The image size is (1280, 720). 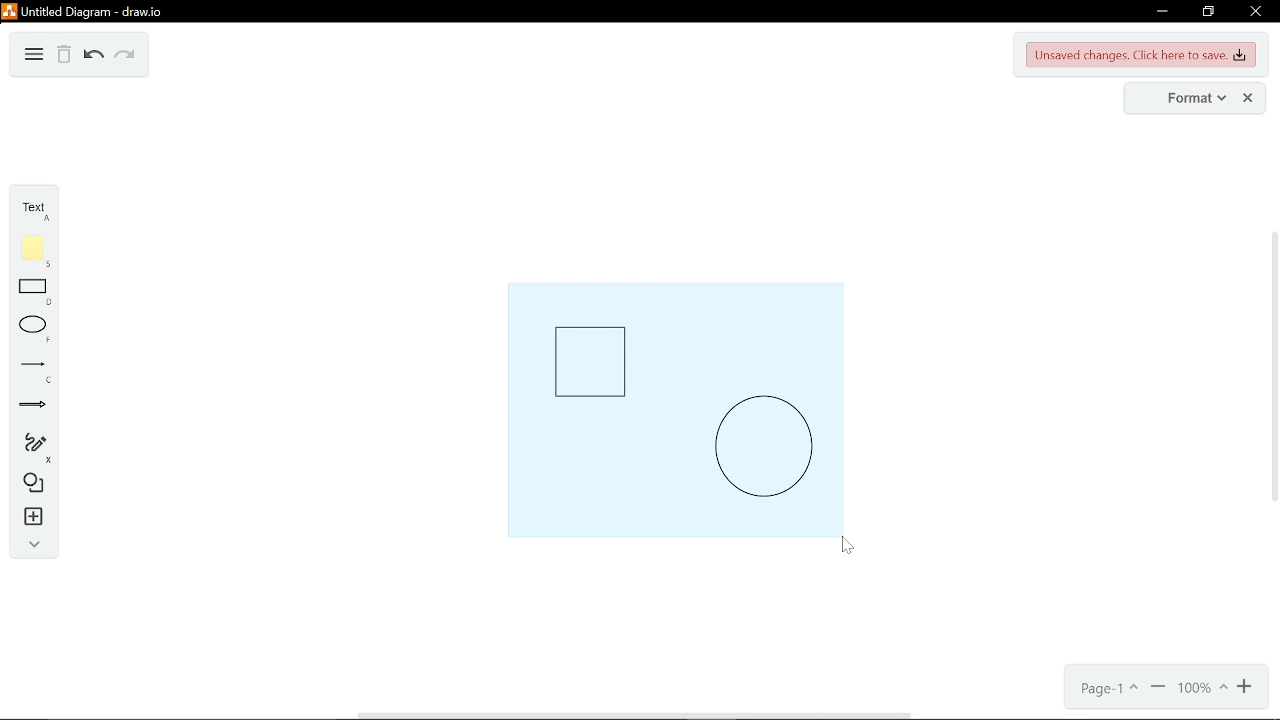 I want to click on insert, so click(x=30, y=519).